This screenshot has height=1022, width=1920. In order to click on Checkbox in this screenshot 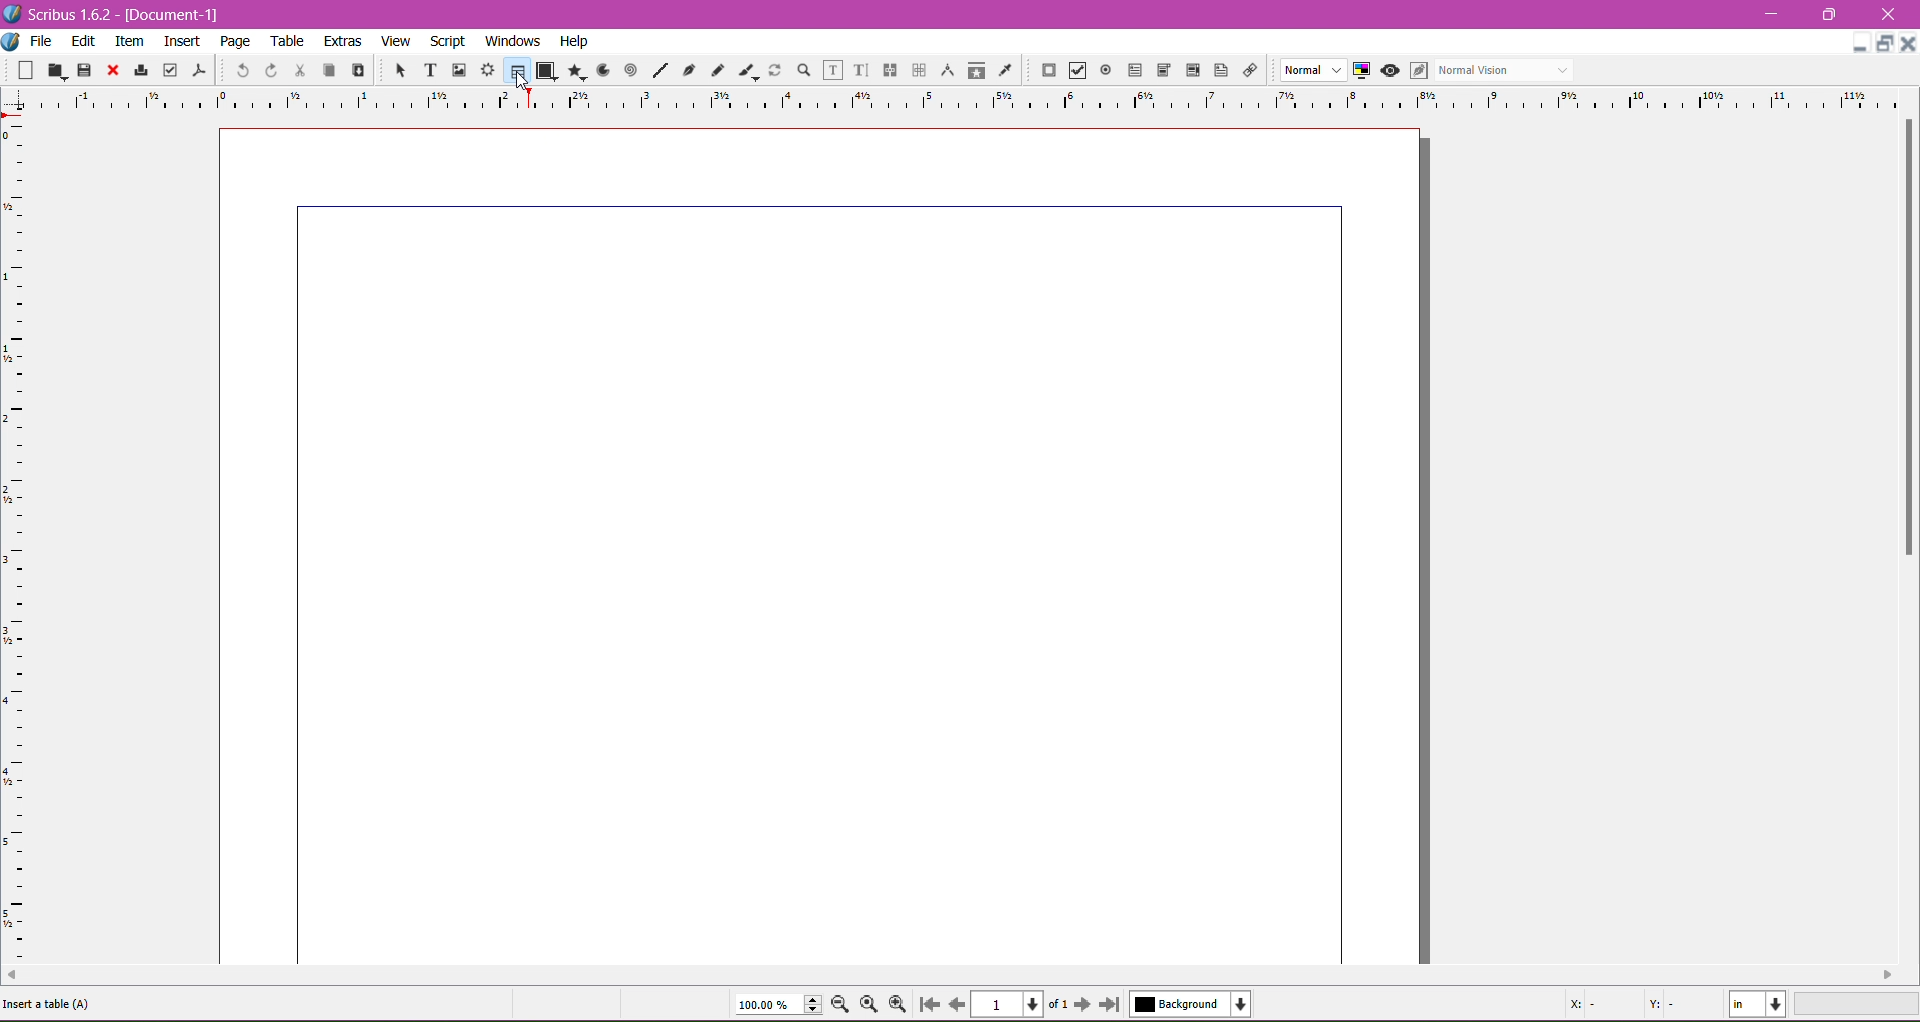, I will do `click(1075, 72)`.